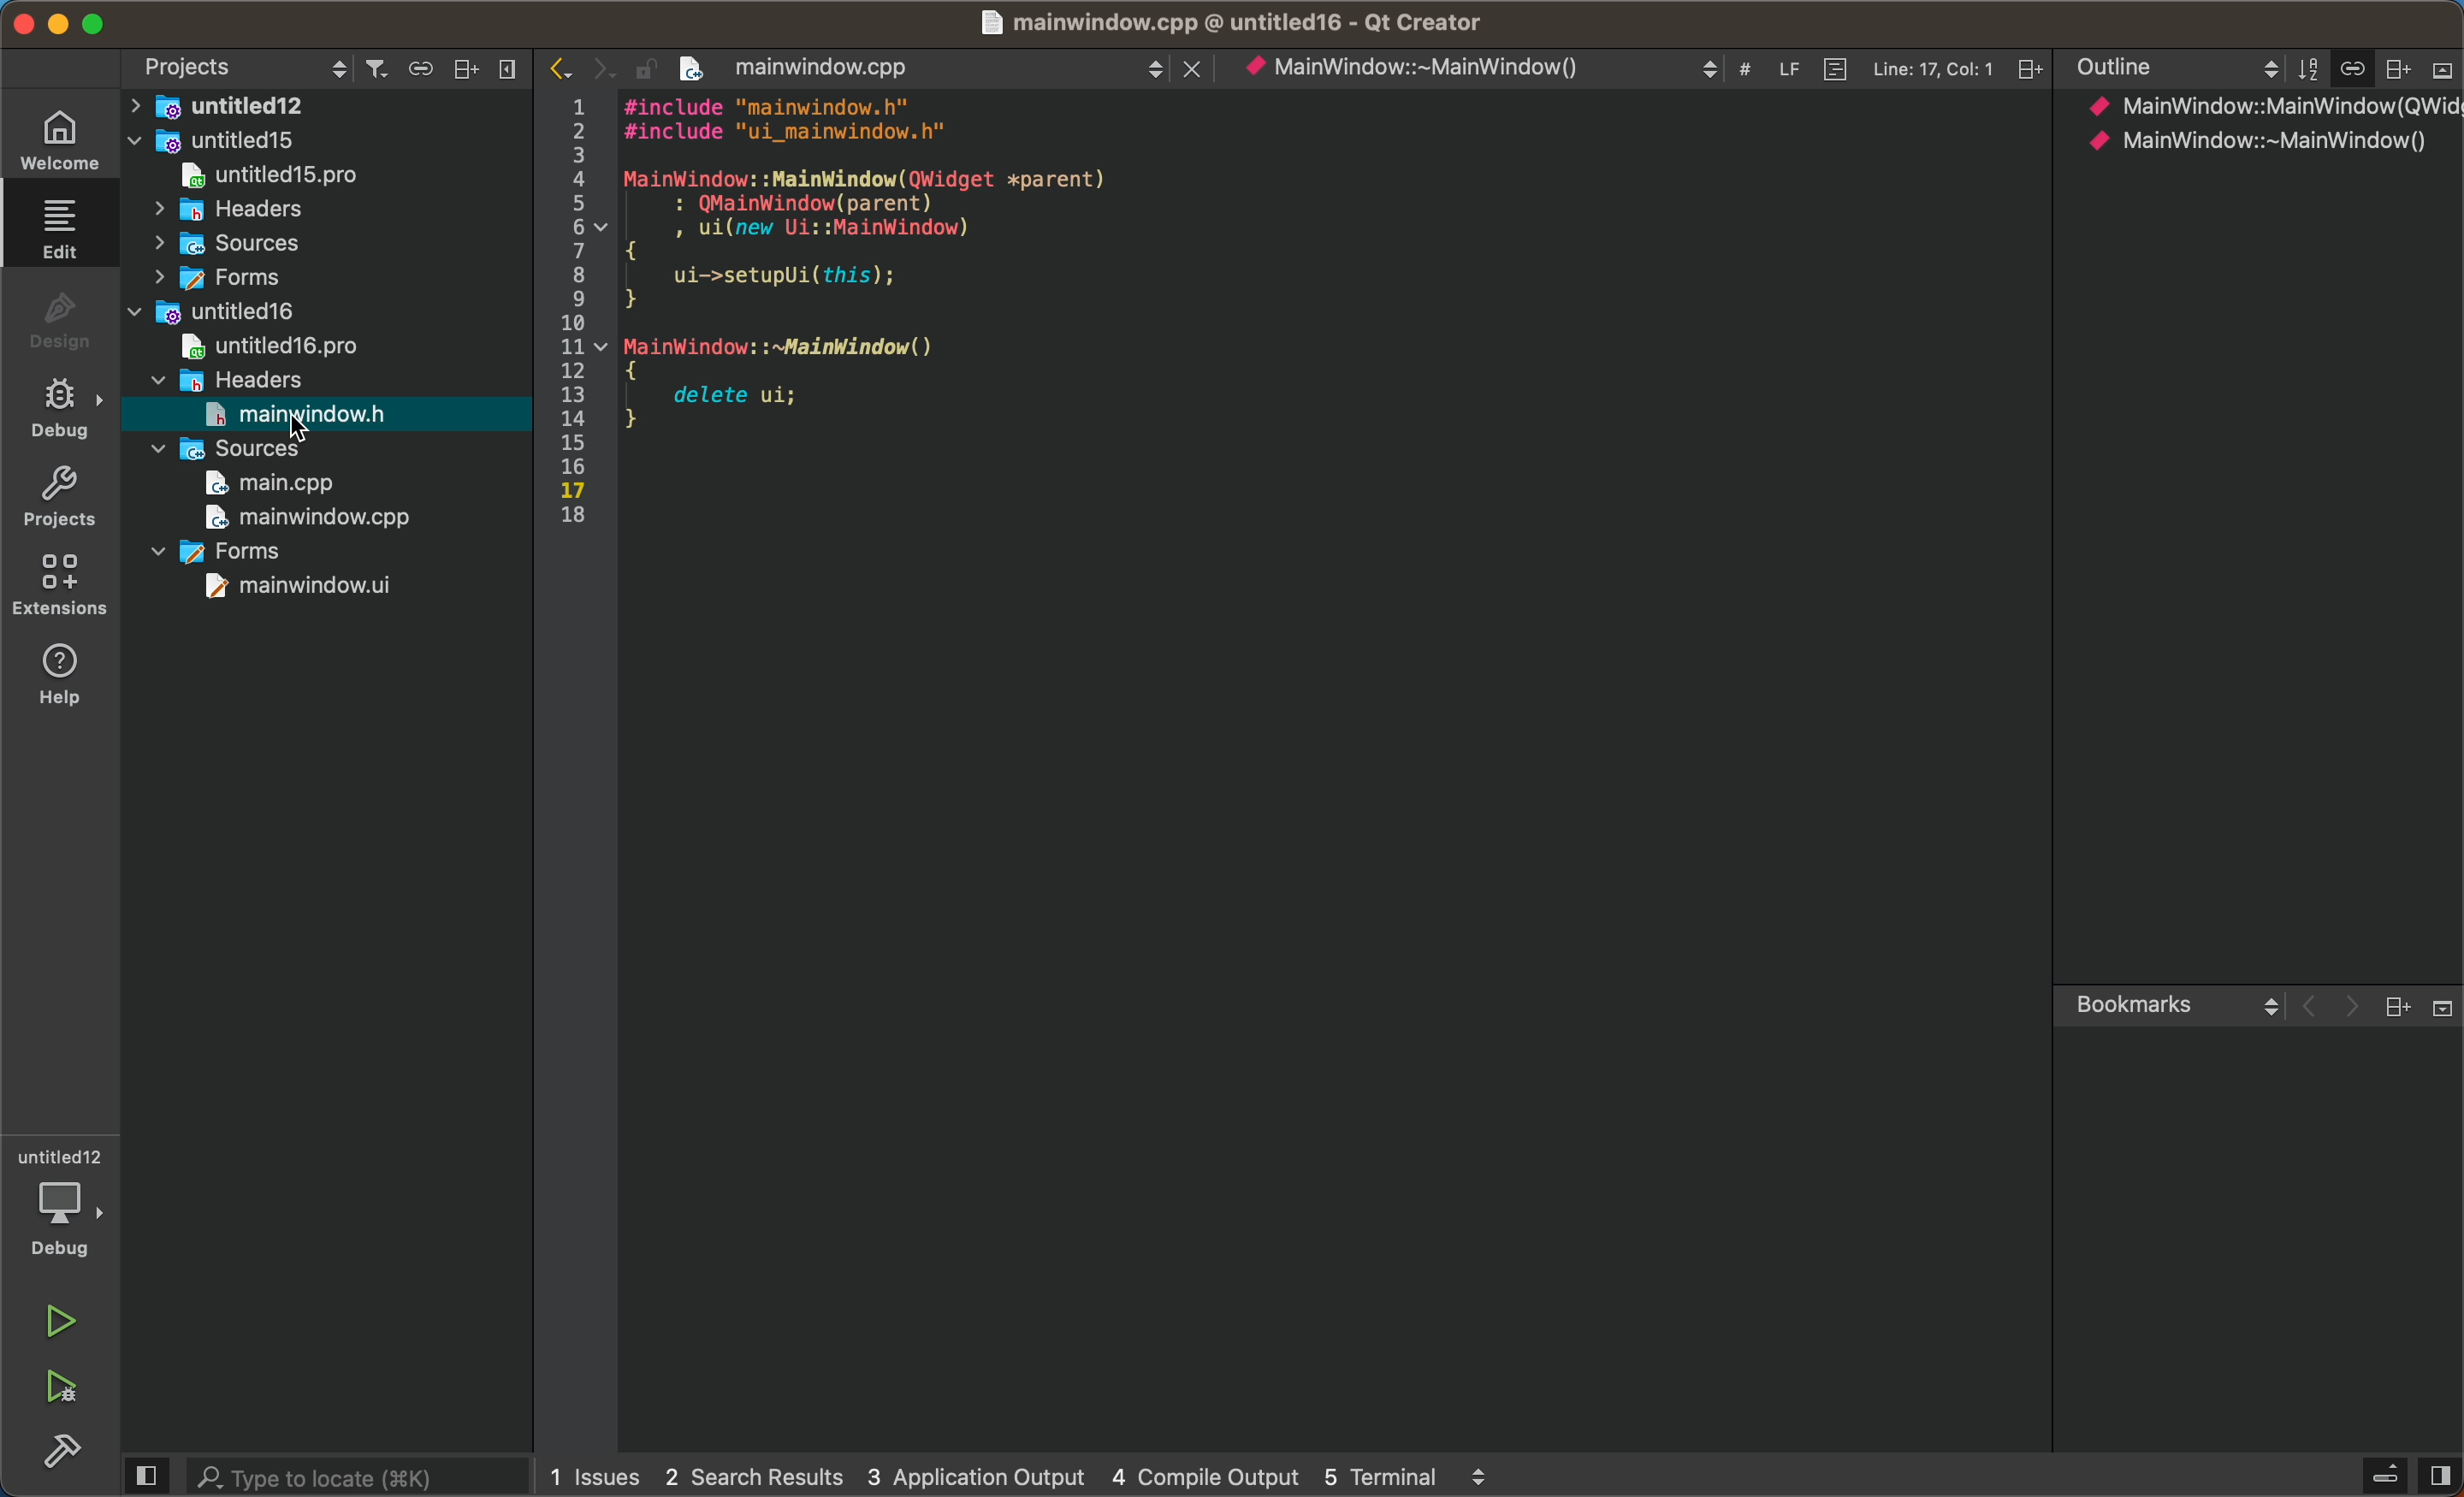  I want to click on outline, so click(2267, 359).